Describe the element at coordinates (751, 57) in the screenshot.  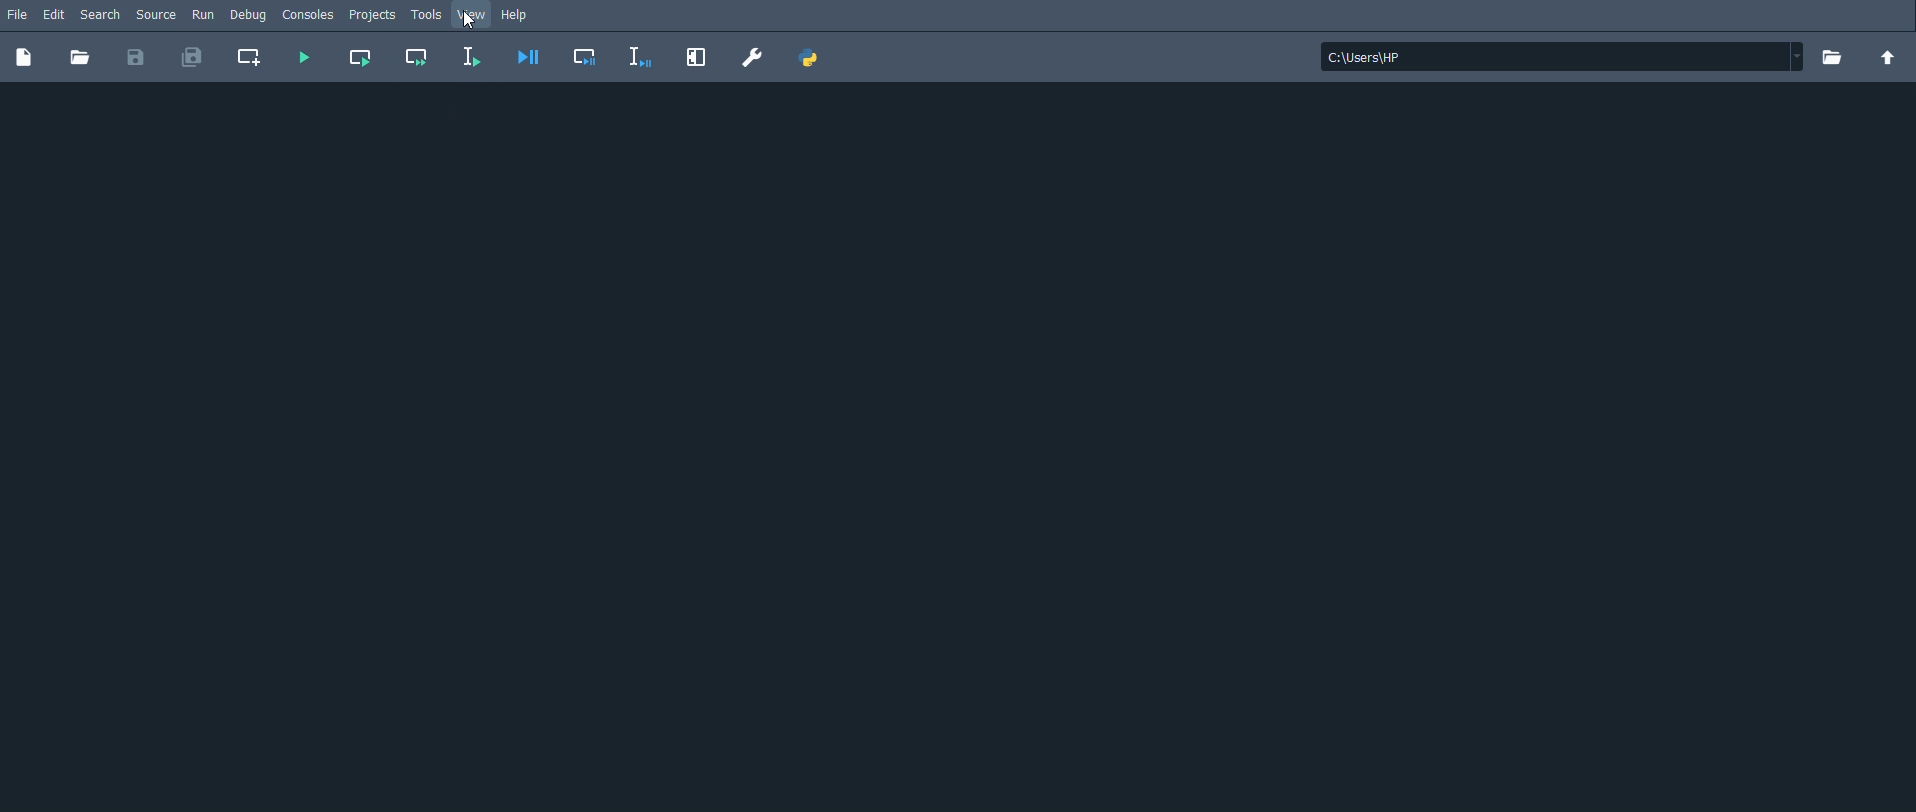
I see `Preferences` at that location.